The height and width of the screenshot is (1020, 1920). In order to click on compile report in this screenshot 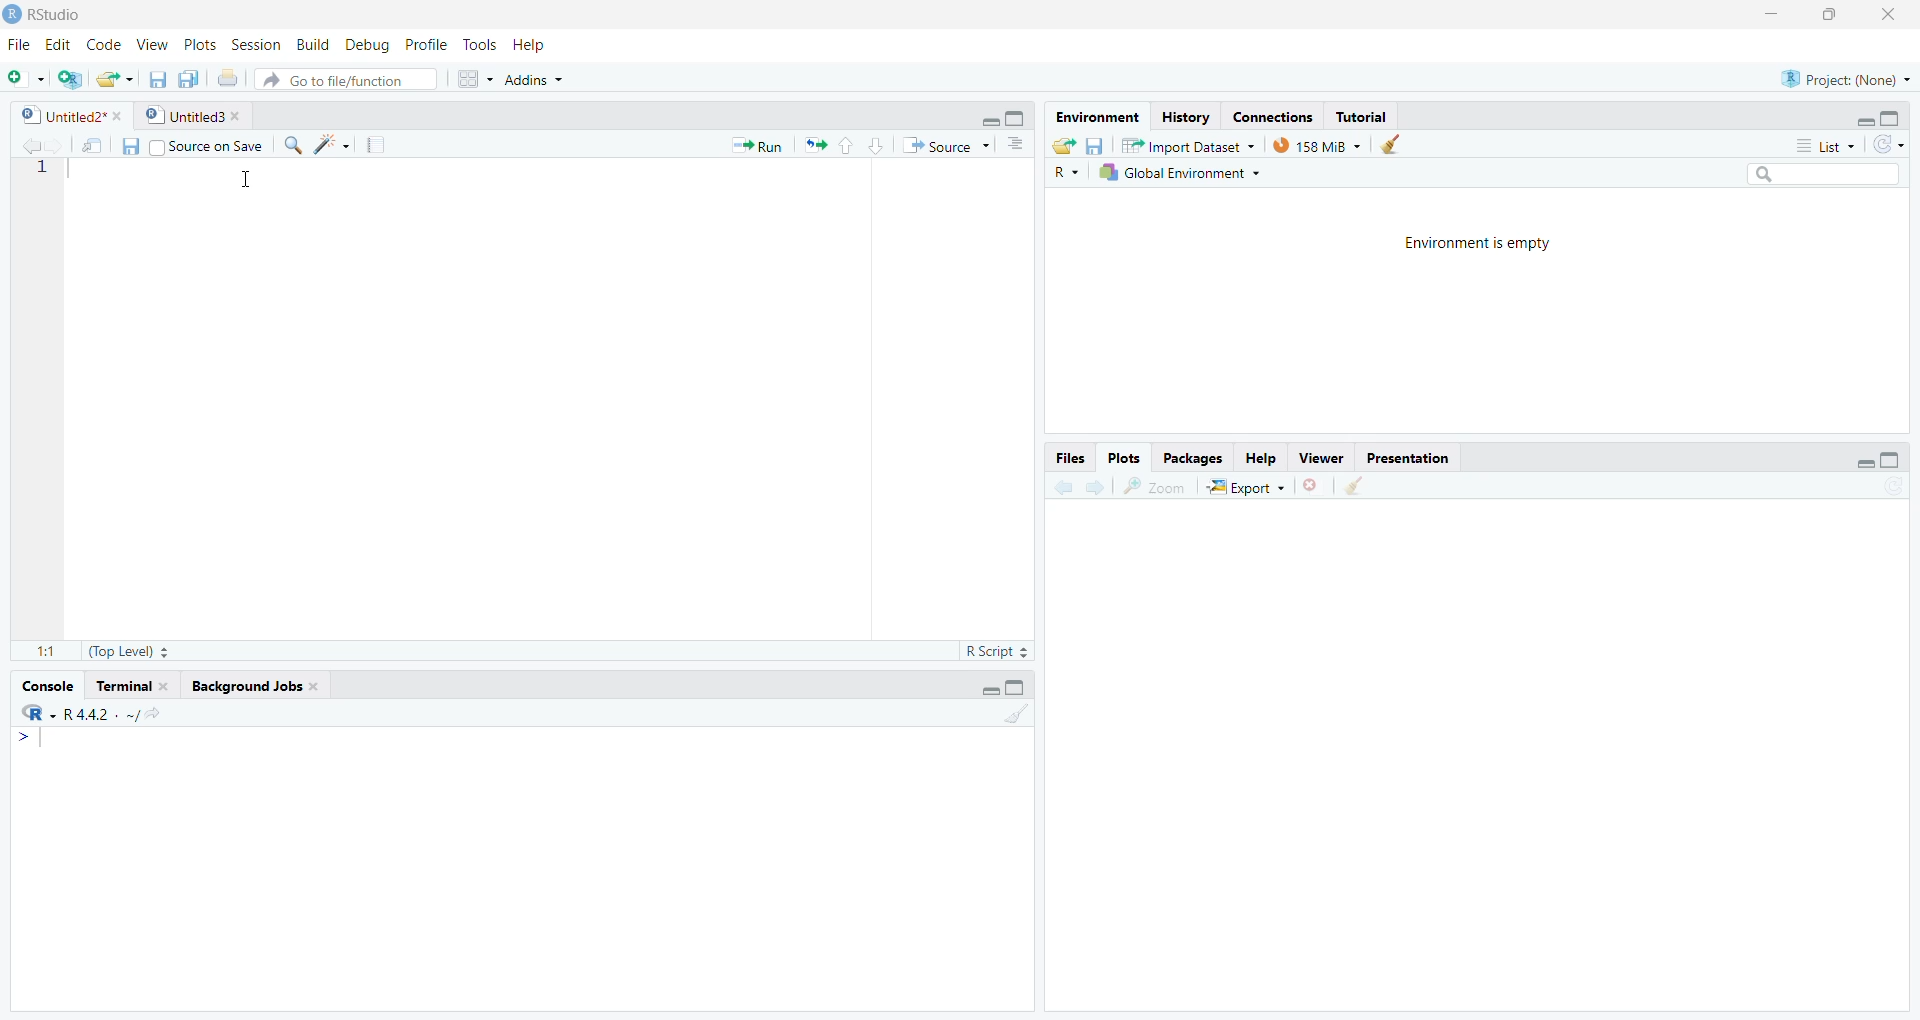, I will do `click(367, 142)`.